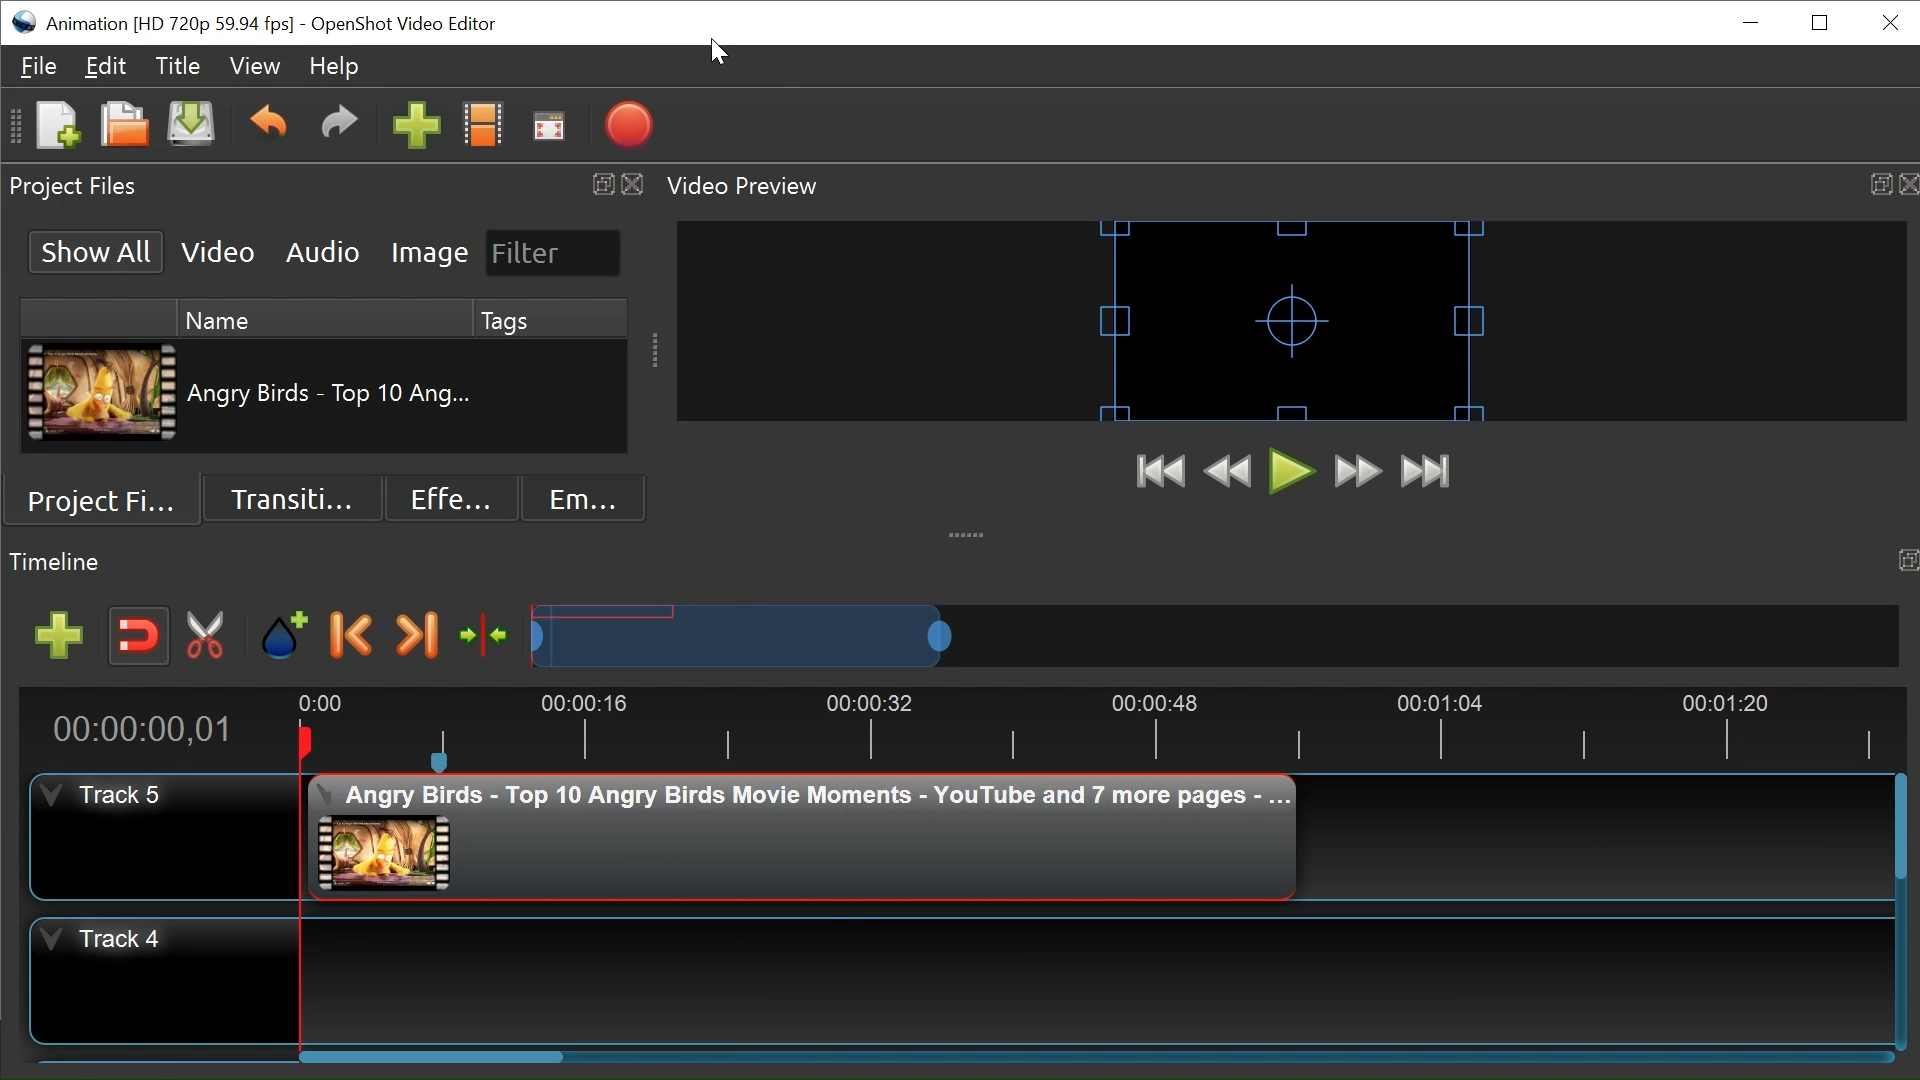 This screenshot has height=1080, width=1920. What do you see at coordinates (722, 56) in the screenshot?
I see `Cursor` at bounding box center [722, 56].